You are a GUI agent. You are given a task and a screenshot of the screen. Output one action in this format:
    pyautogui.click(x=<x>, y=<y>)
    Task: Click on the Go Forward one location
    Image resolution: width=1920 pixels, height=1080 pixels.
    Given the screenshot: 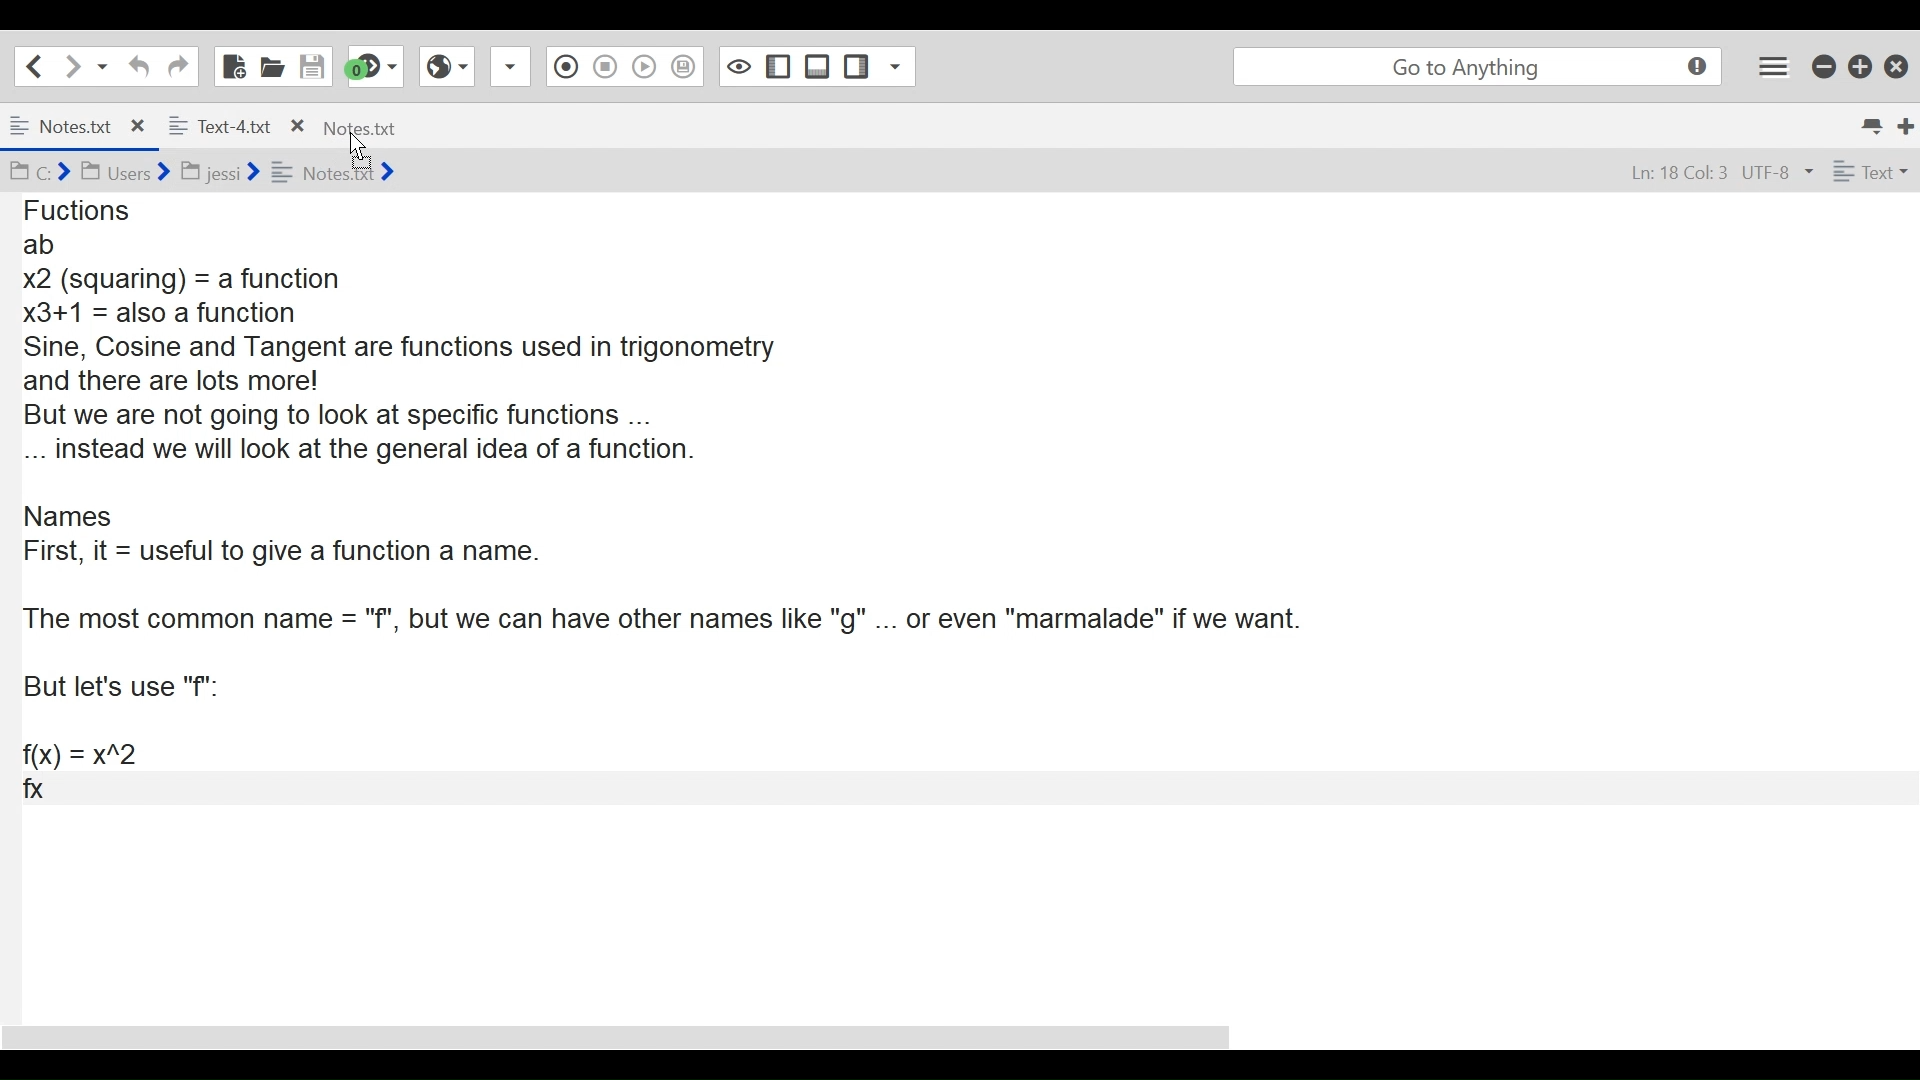 What is the action you would take?
    pyautogui.click(x=71, y=65)
    